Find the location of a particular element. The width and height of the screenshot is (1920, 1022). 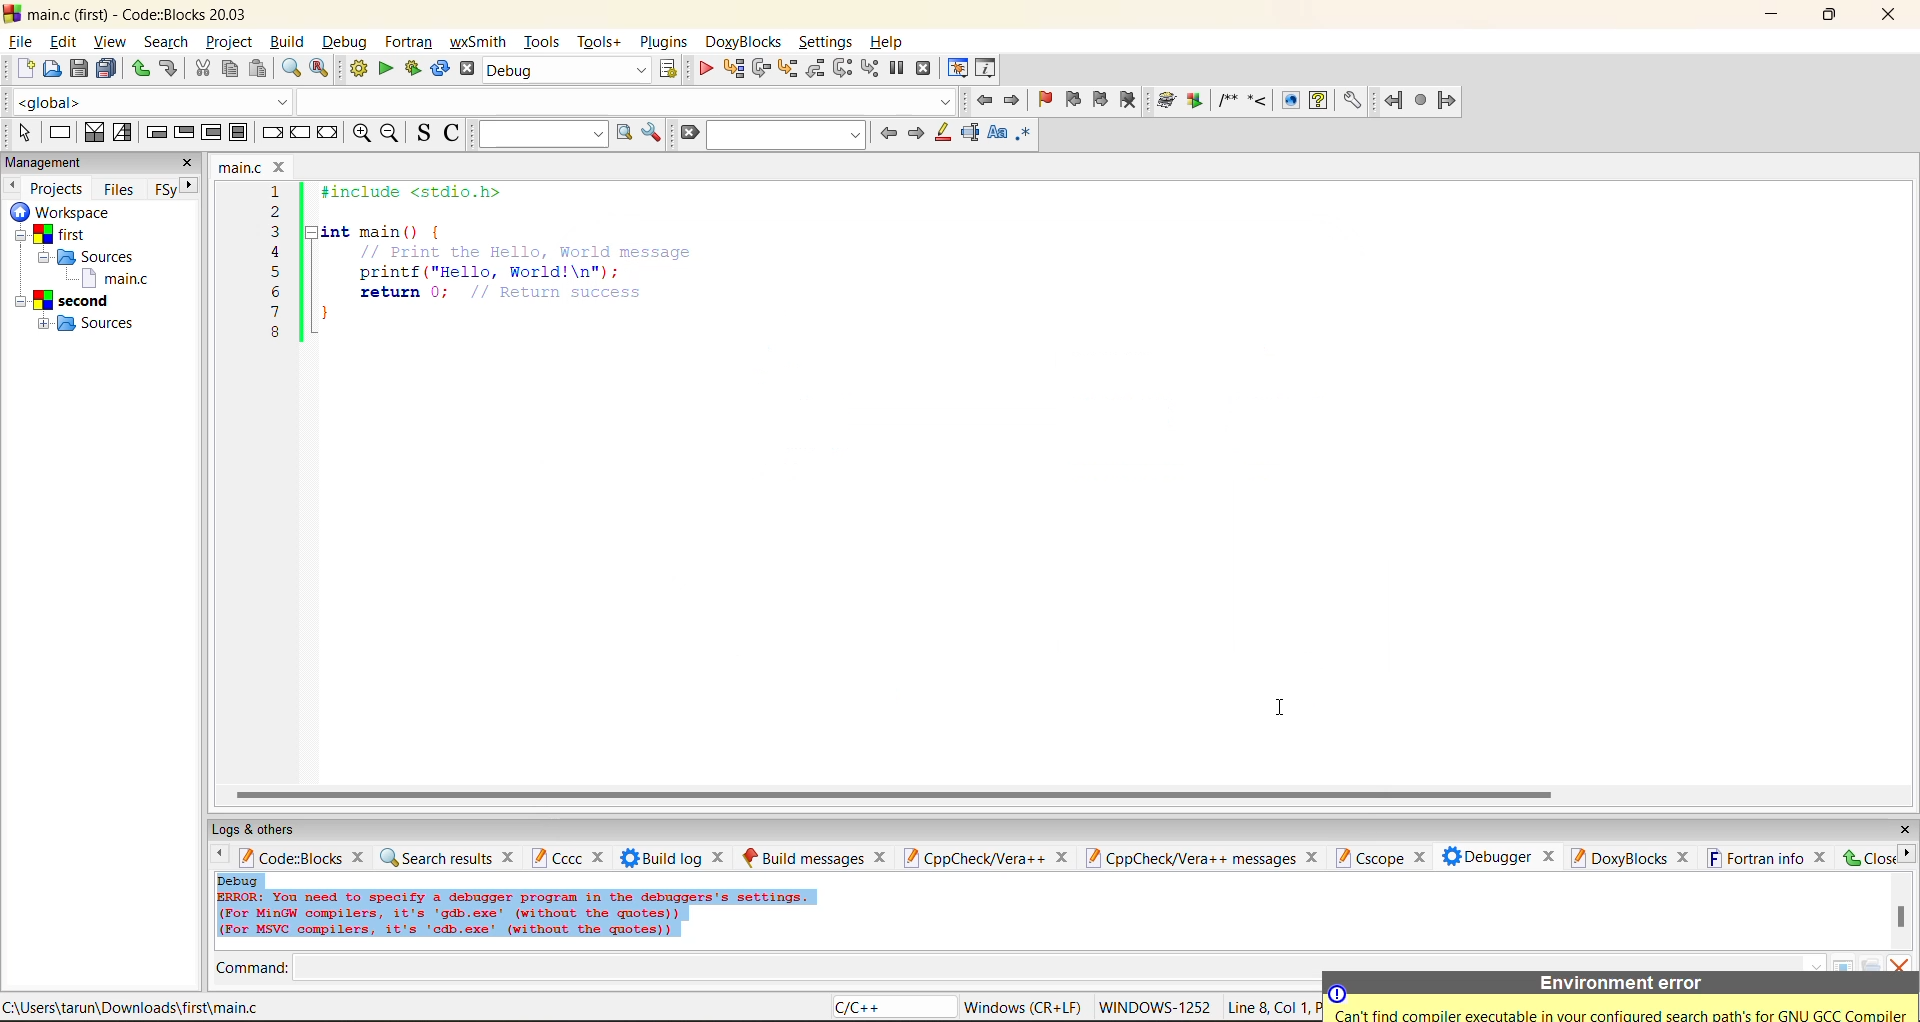

run to cursor is located at coordinates (732, 69).